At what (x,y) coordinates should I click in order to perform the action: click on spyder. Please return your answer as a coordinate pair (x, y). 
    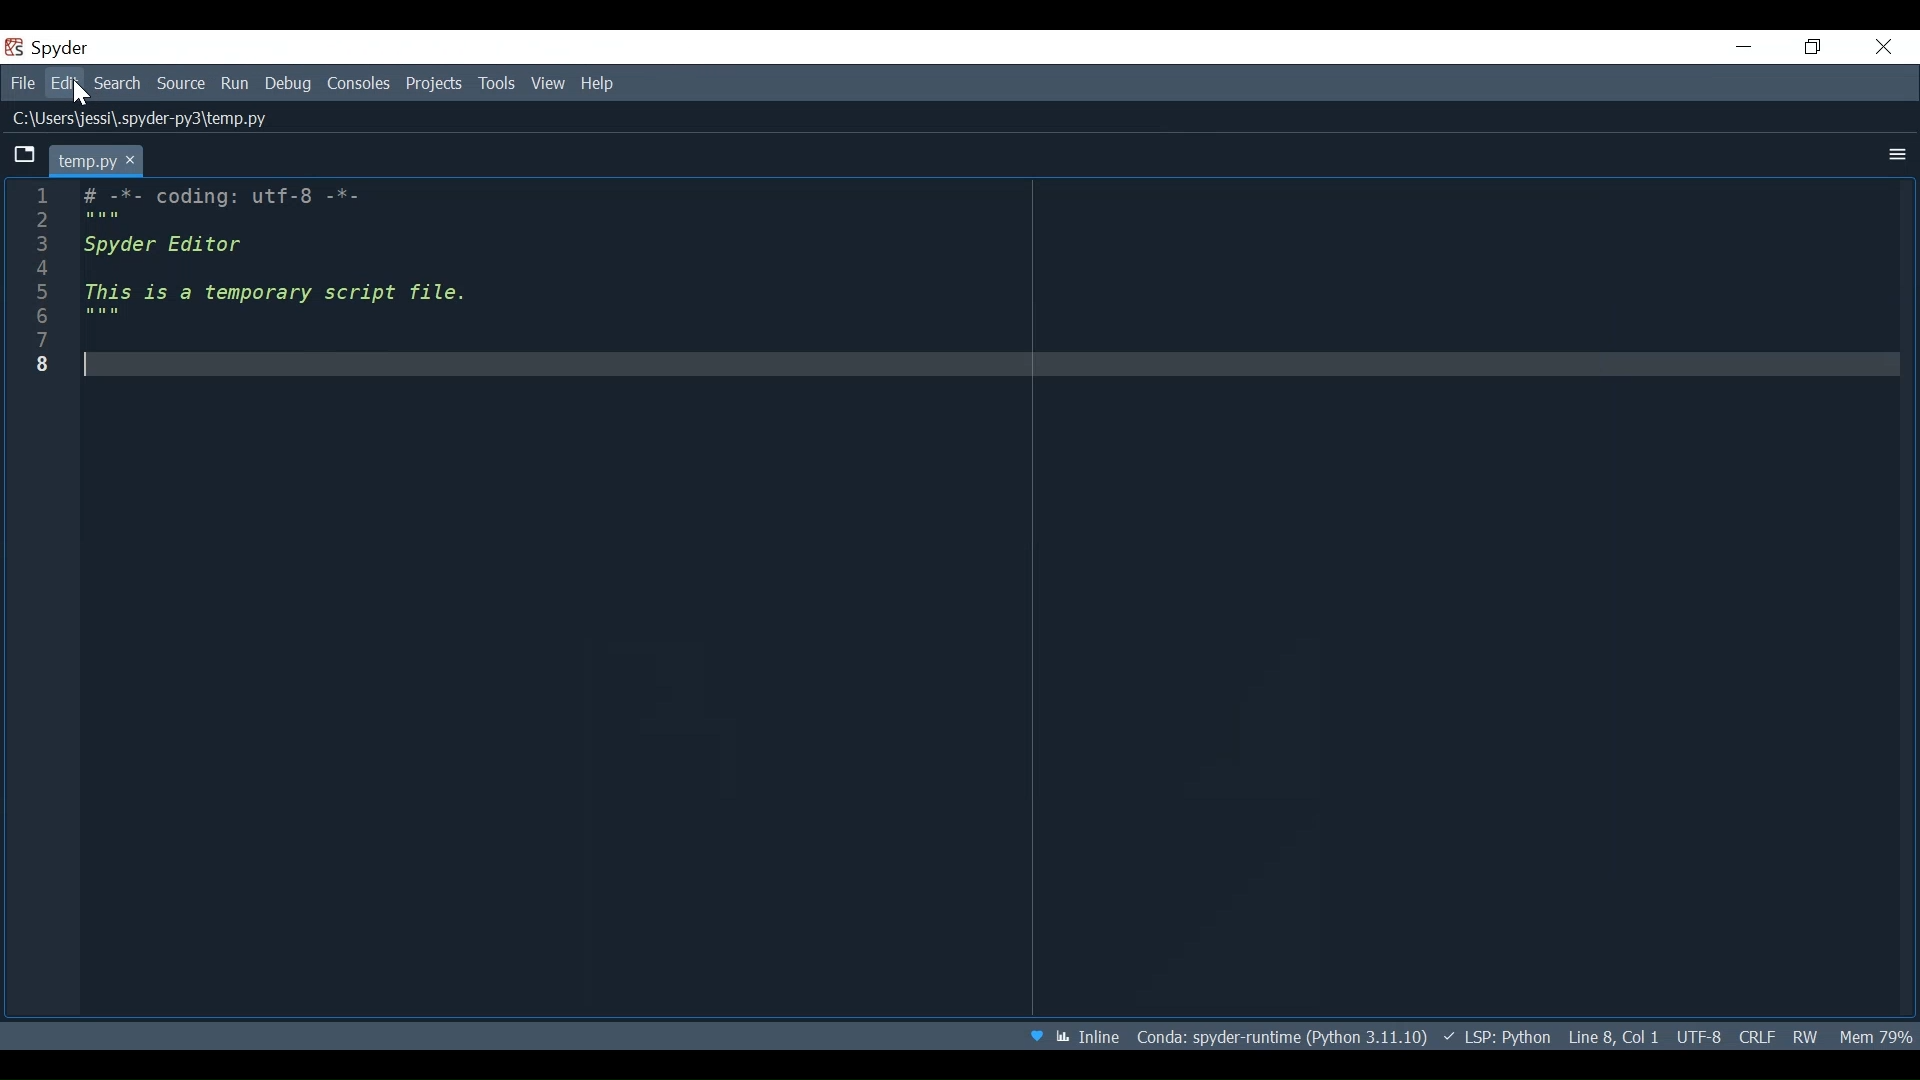
    Looking at the image, I should click on (64, 50).